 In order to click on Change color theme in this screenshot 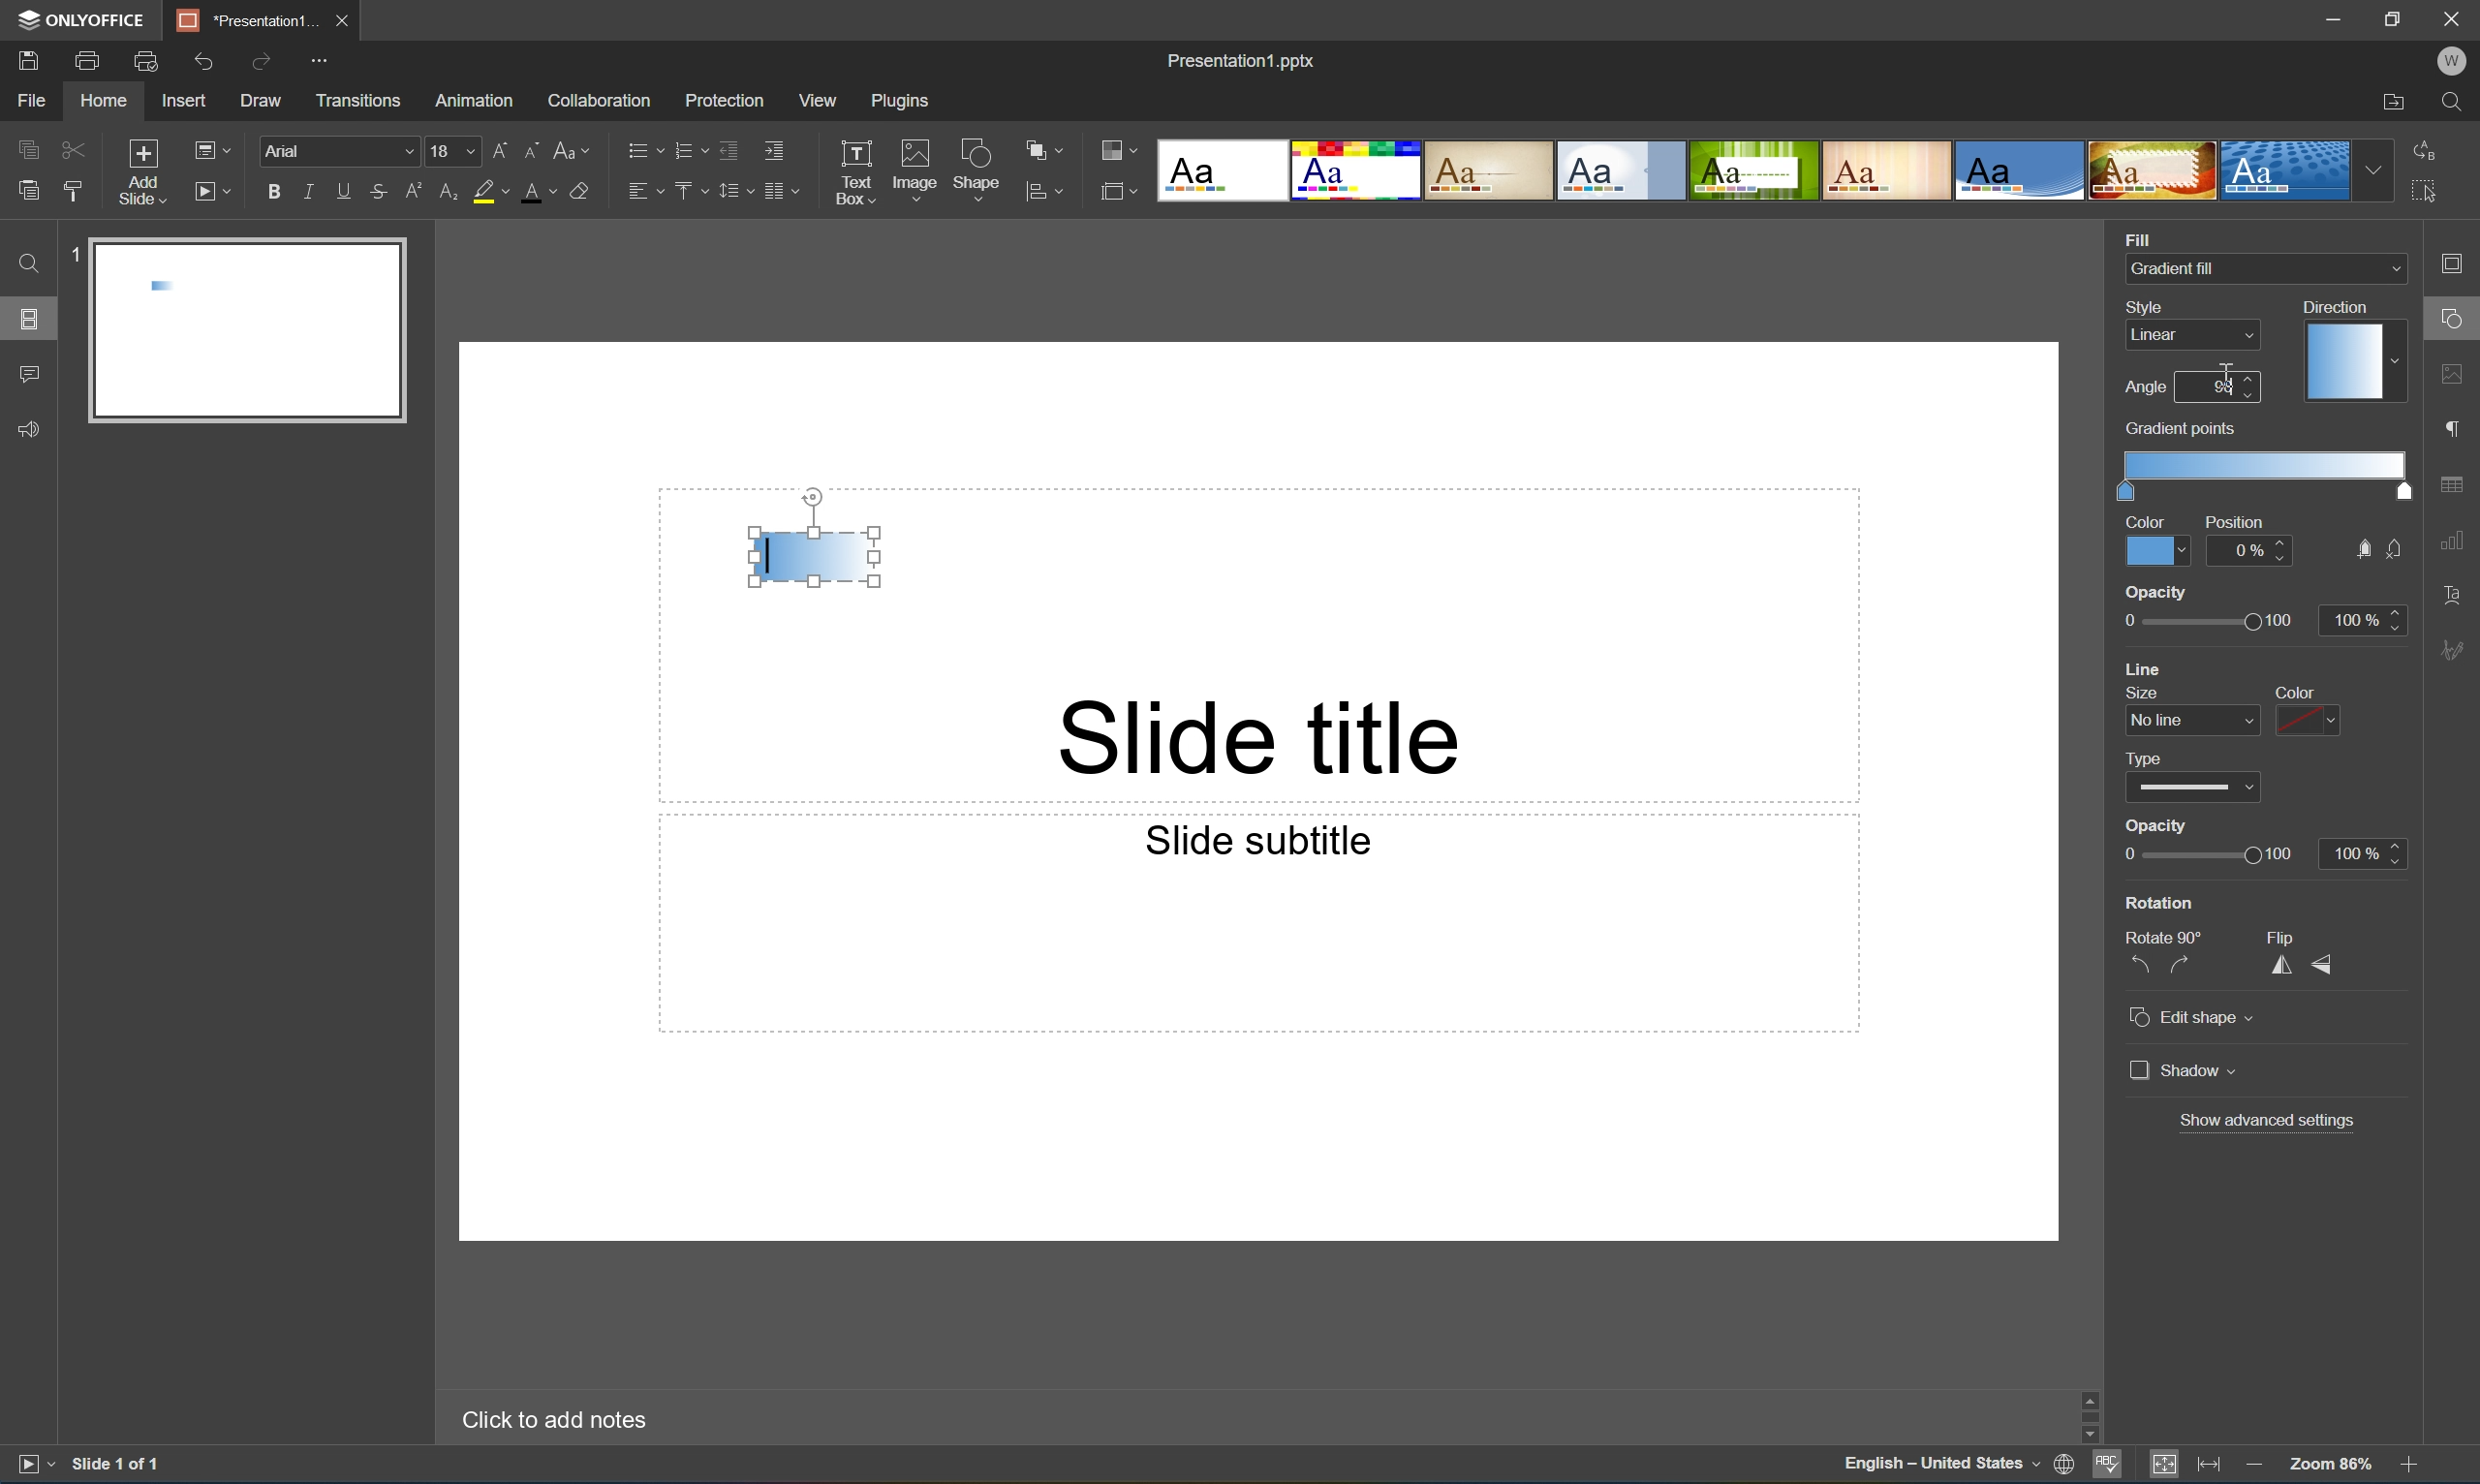, I will do `click(1119, 152)`.